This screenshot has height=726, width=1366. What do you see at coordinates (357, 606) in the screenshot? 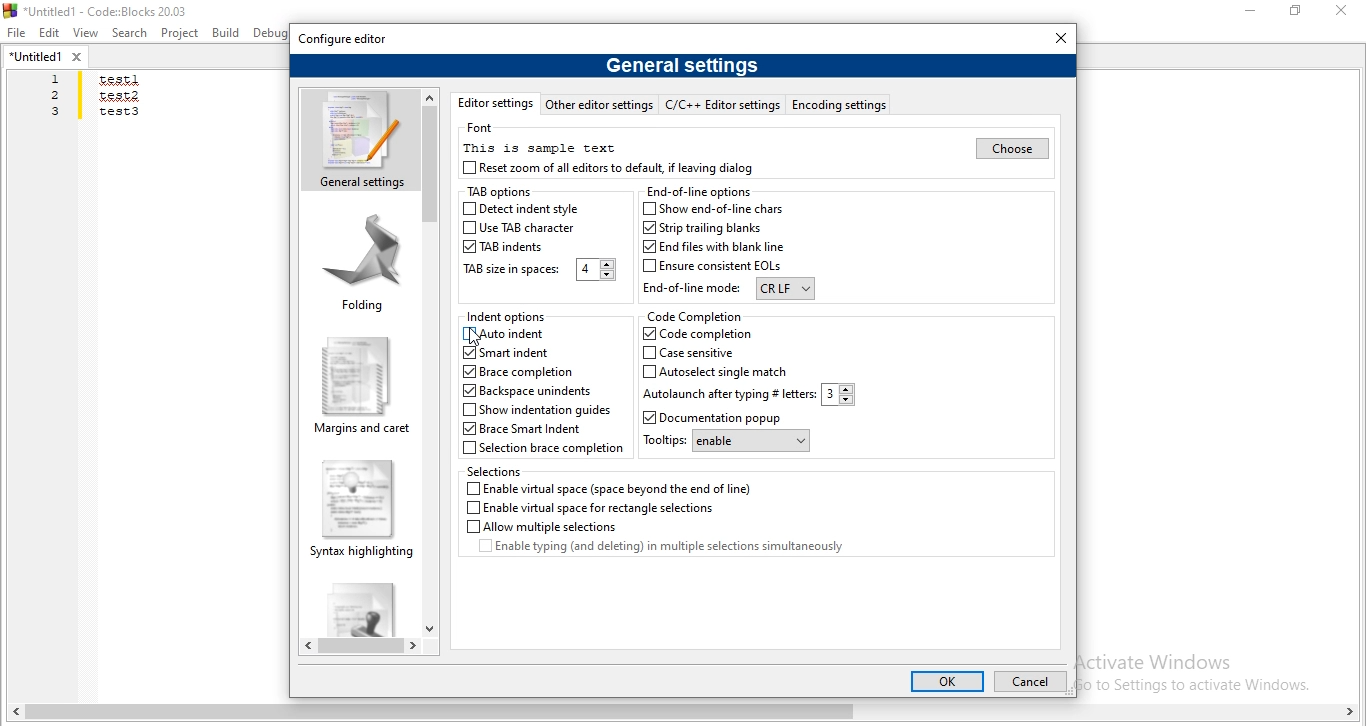
I see `stamp` at bounding box center [357, 606].